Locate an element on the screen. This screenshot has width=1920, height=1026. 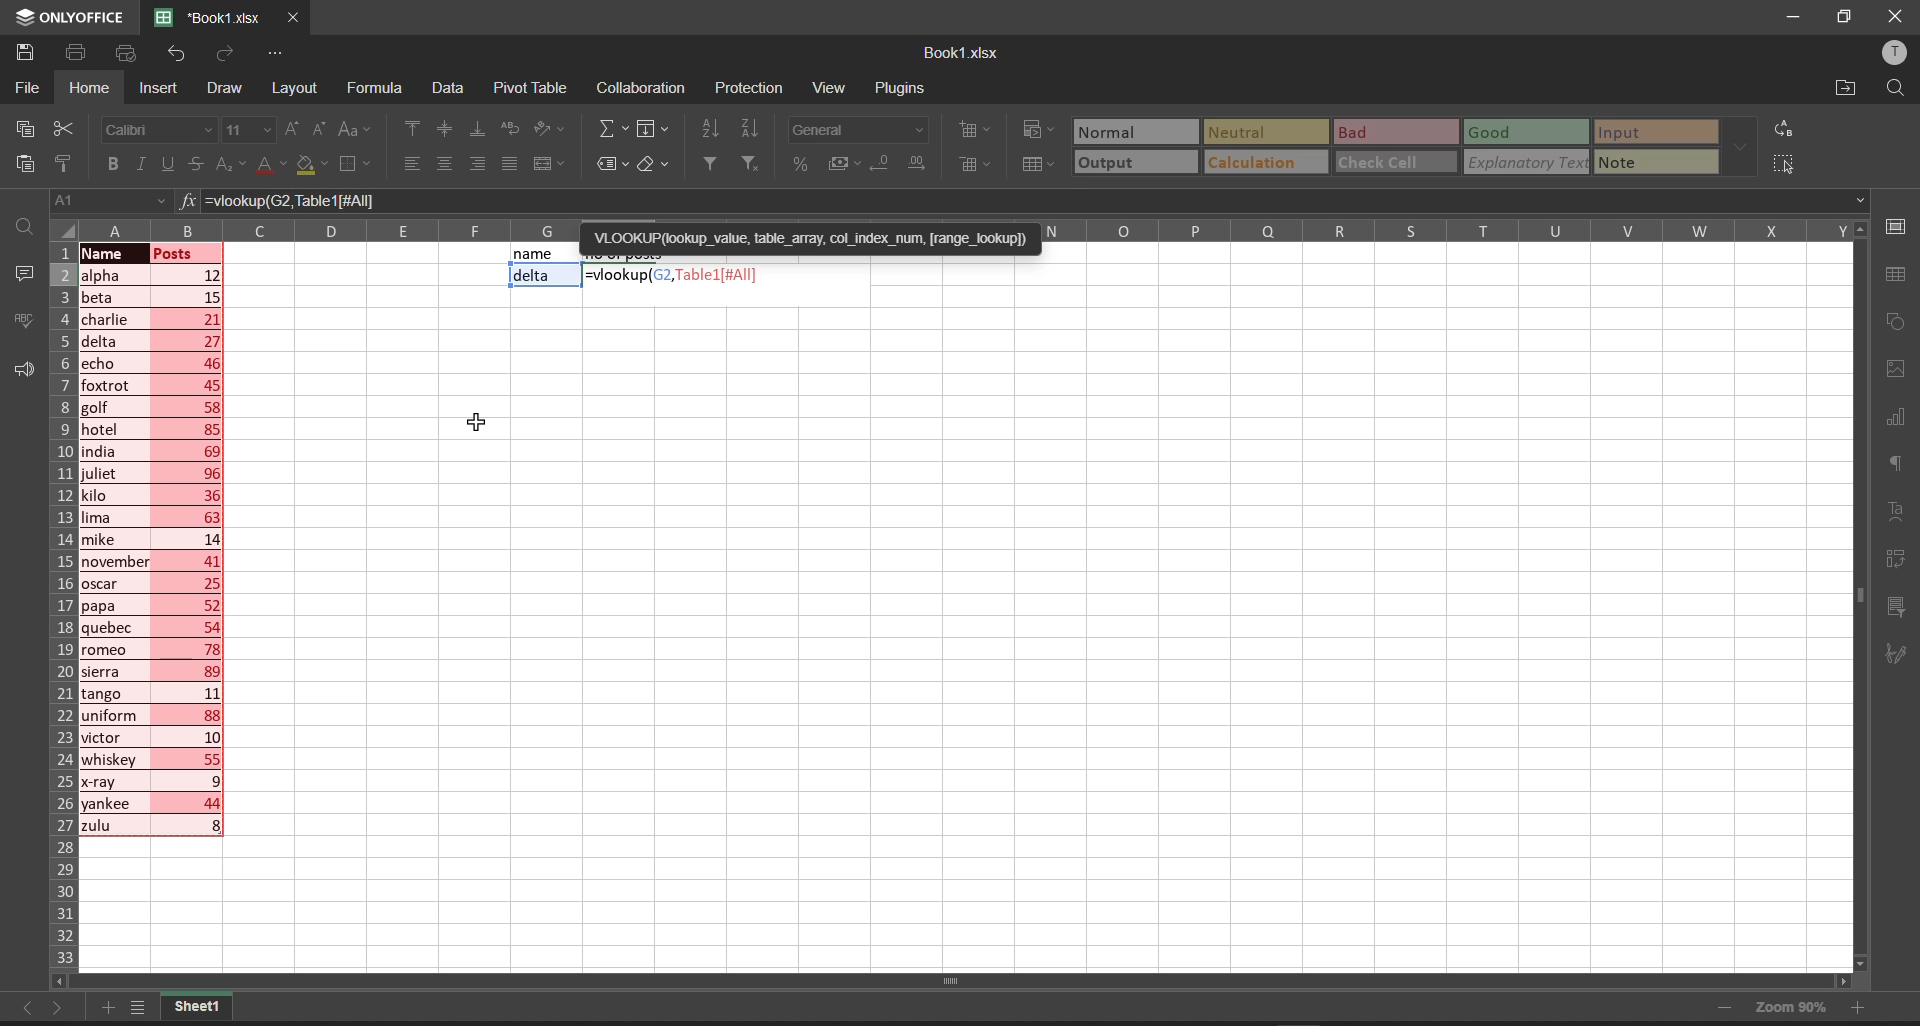
move to the sheet left to the current sheet is located at coordinates (23, 1008).